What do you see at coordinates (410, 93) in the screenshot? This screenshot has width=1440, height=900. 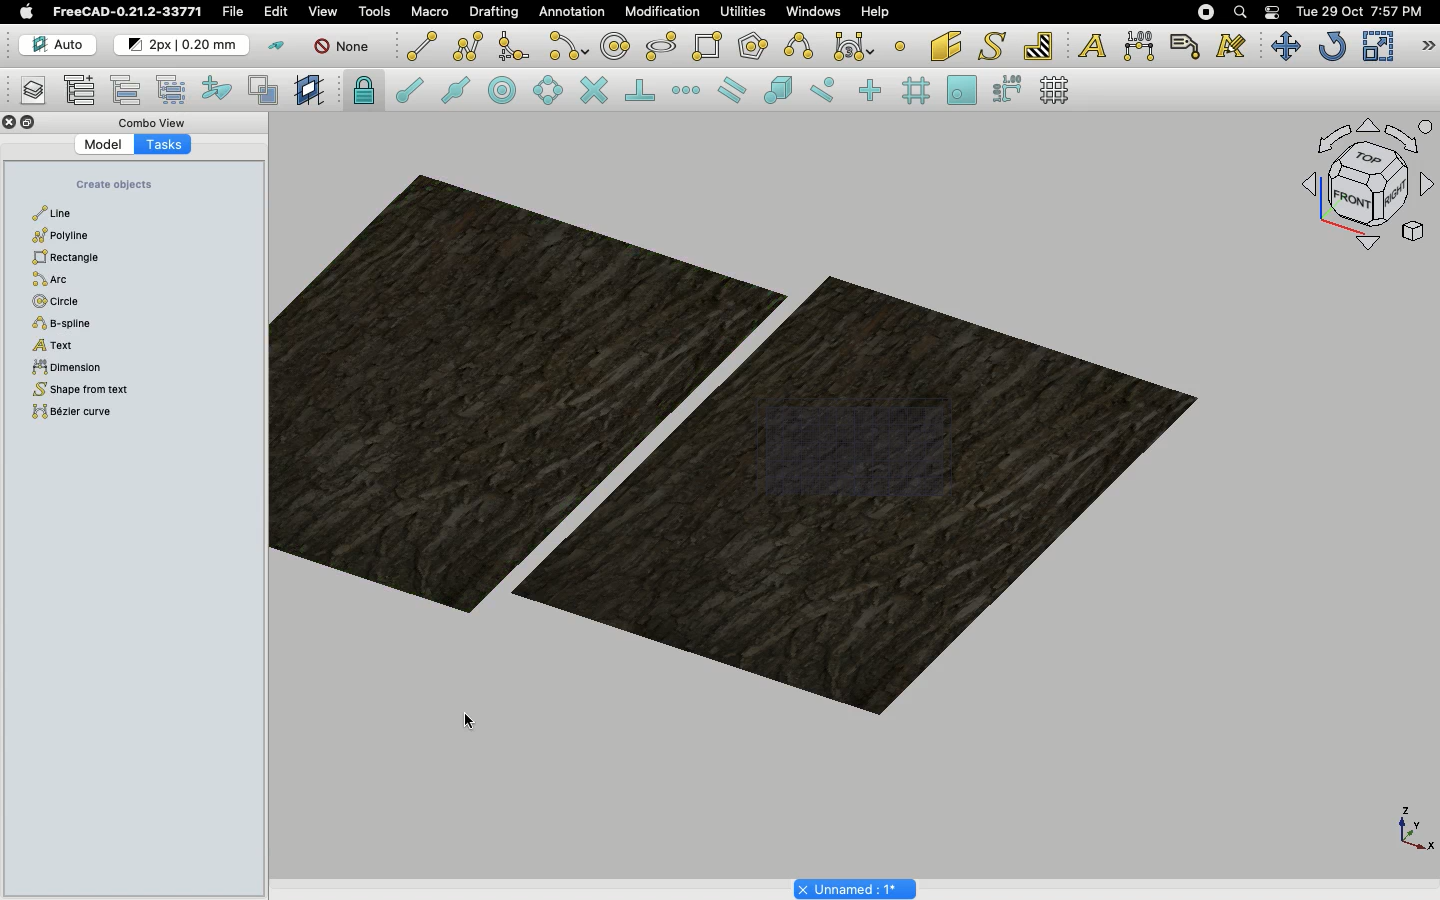 I see `Snap endpoint` at bounding box center [410, 93].